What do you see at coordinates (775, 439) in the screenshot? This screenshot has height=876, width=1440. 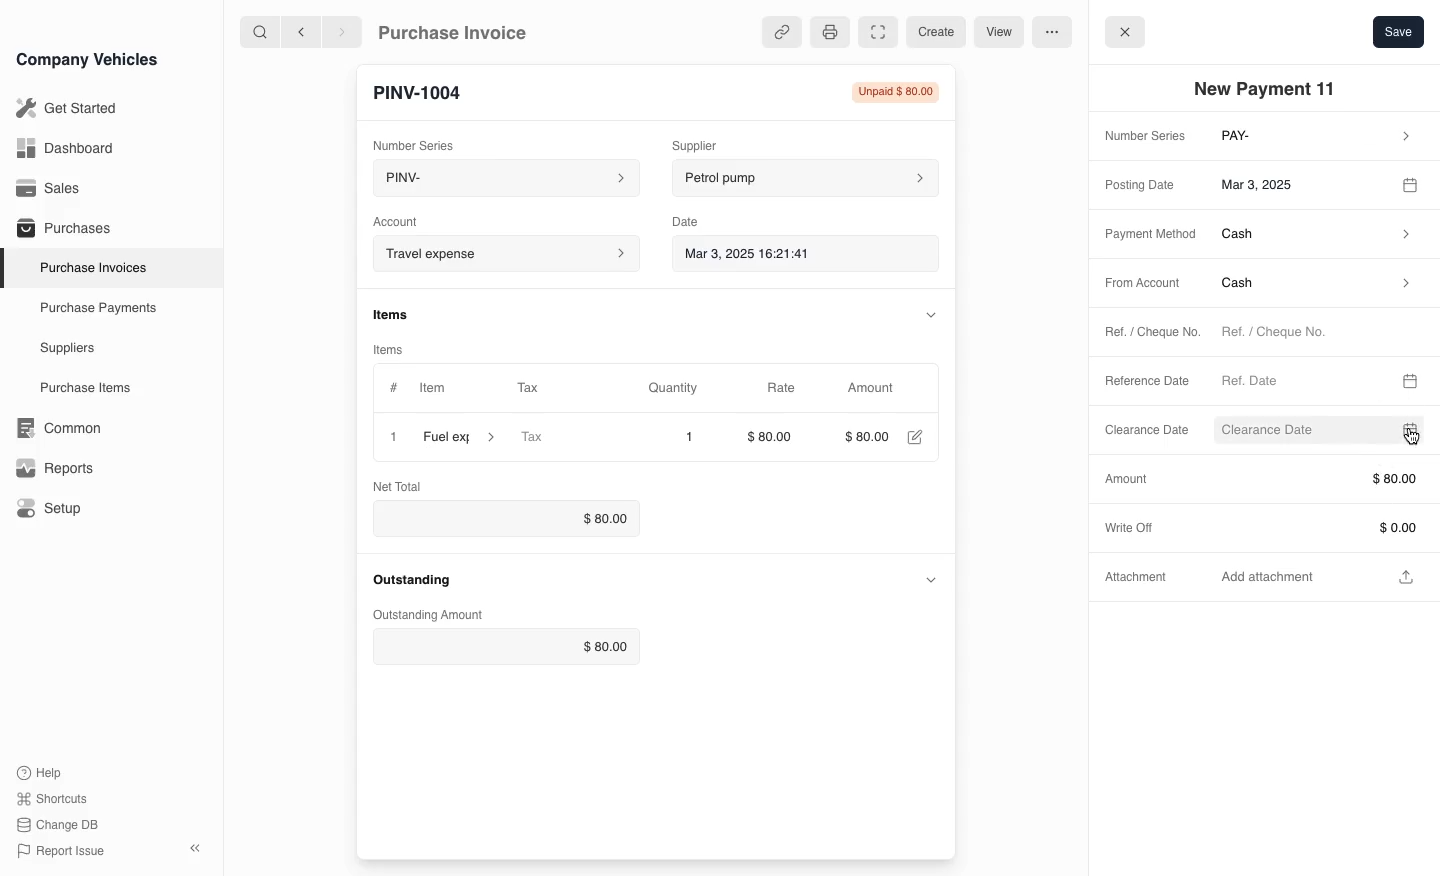 I see `$80.00` at bounding box center [775, 439].